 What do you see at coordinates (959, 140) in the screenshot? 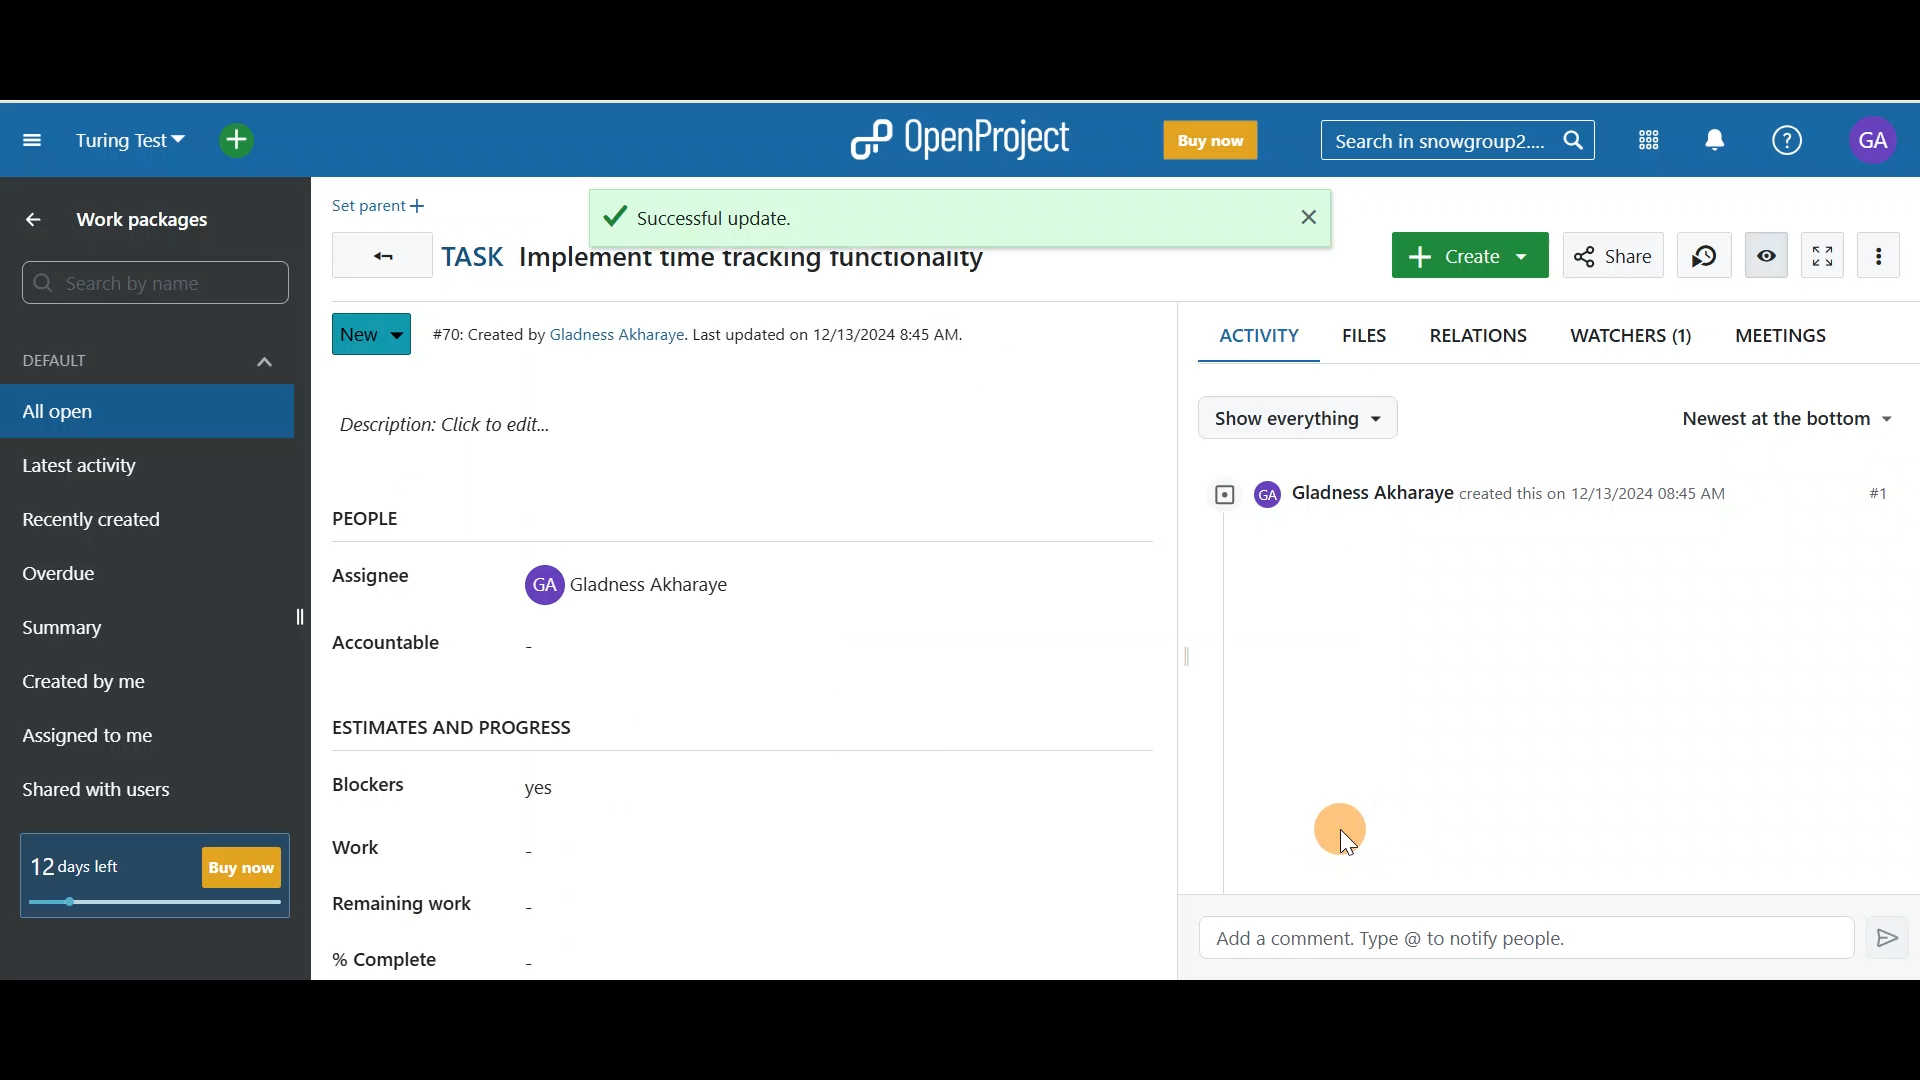
I see `OpenProject` at bounding box center [959, 140].